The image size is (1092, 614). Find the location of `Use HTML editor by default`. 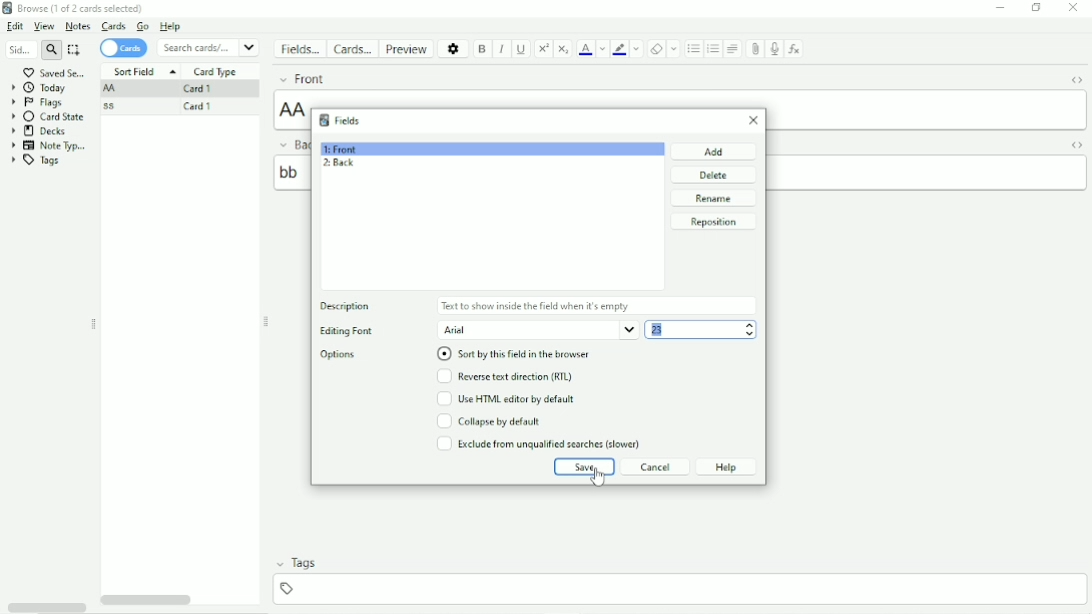

Use HTML editor by default is located at coordinates (513, 399).